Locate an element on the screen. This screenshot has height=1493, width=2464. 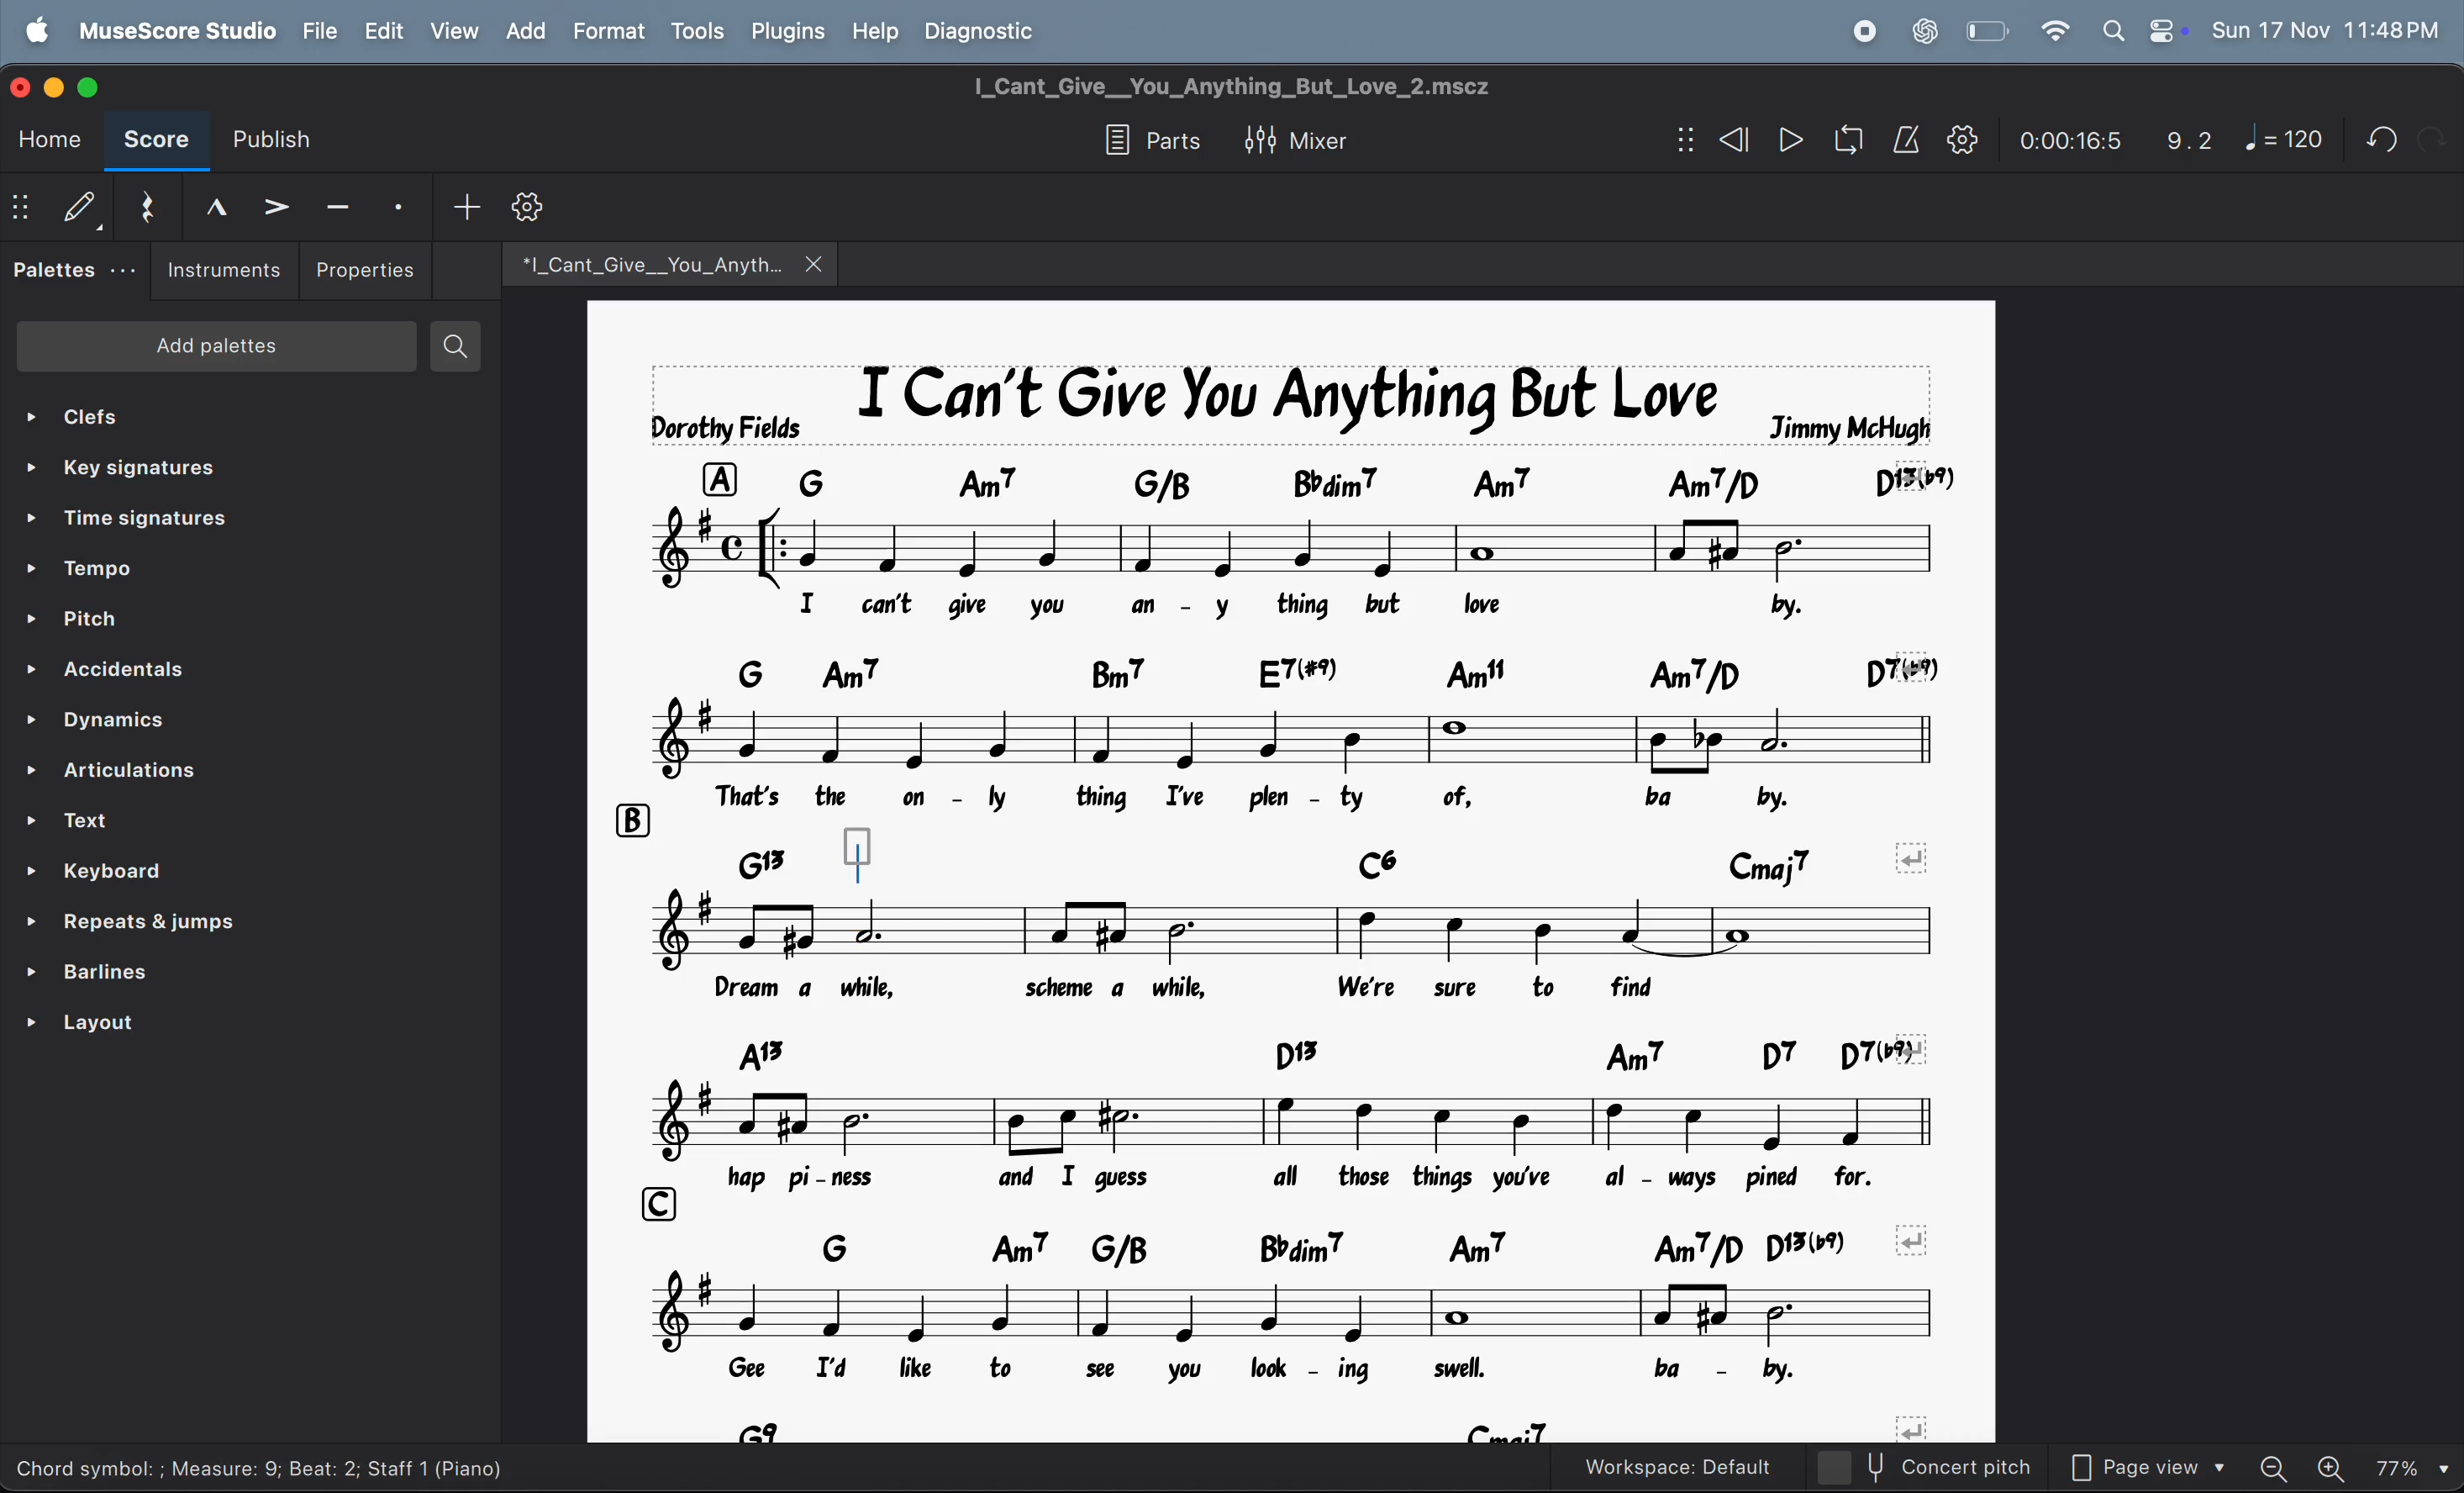
battery is located at coordinates (1989, 30).